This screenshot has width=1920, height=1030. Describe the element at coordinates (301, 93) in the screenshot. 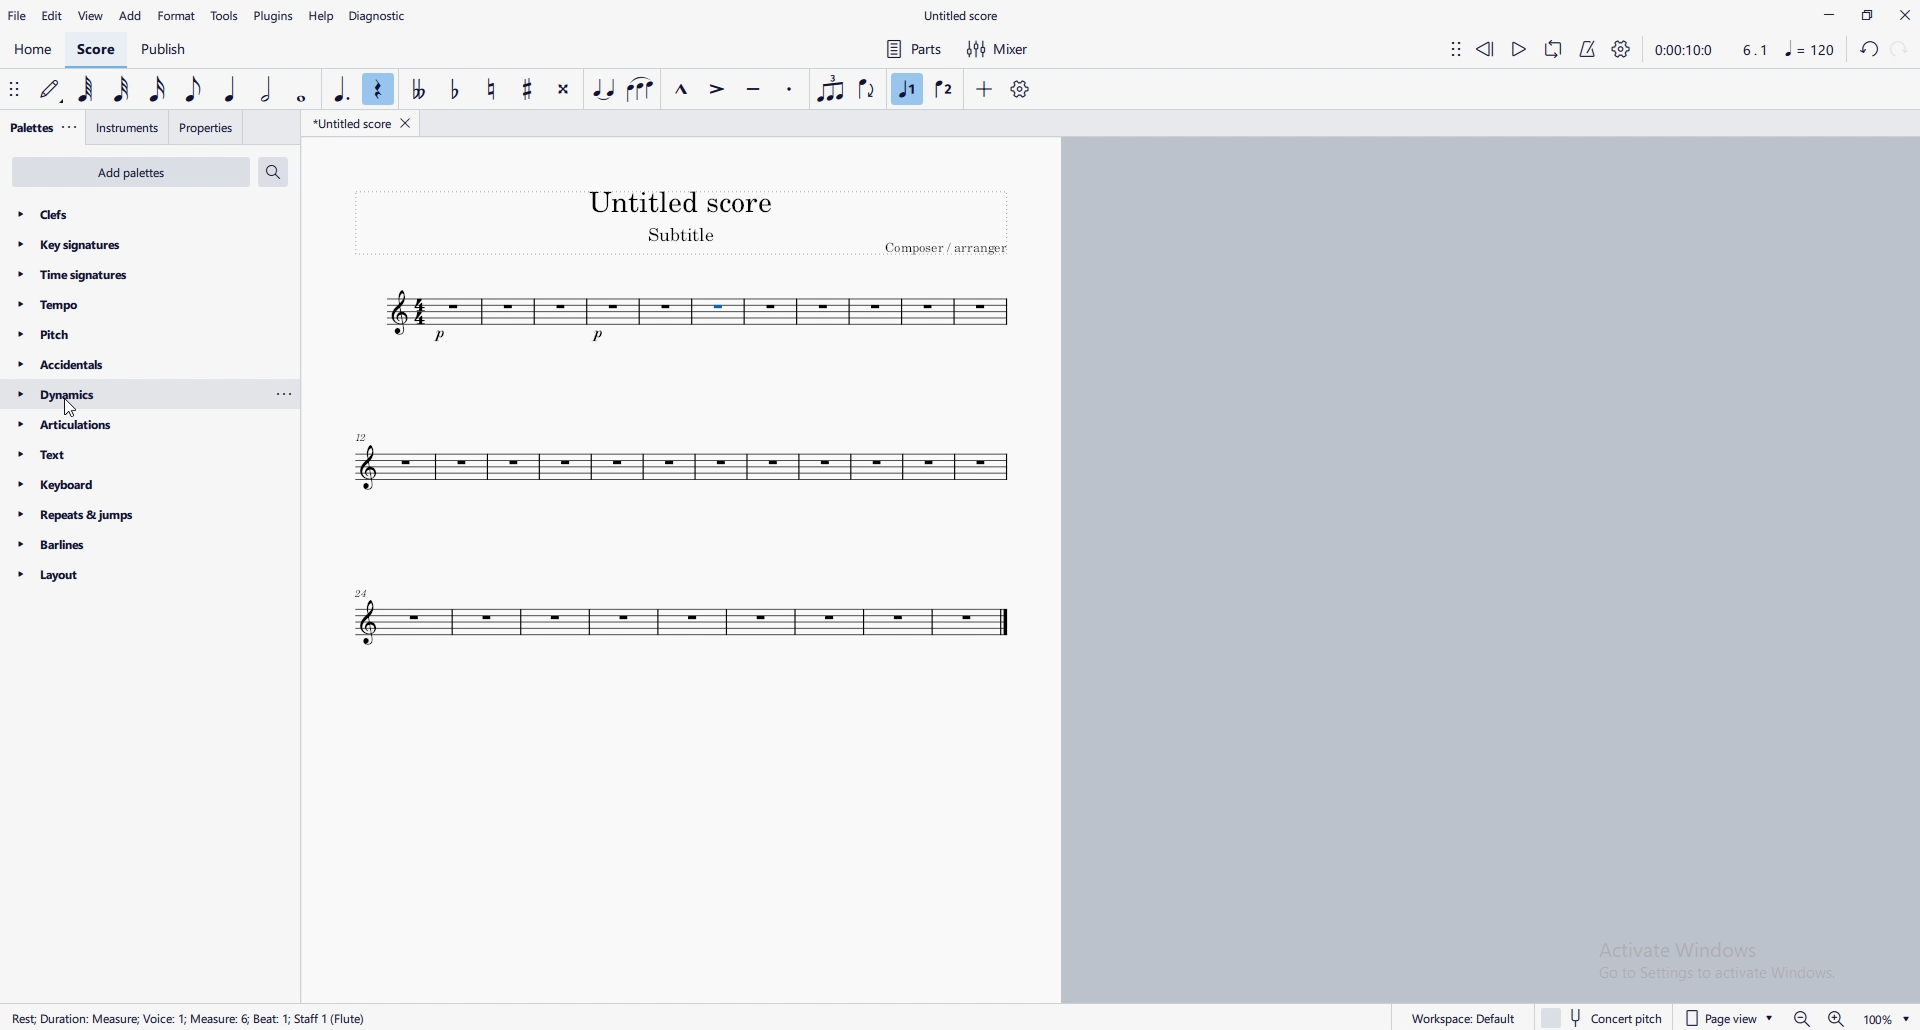

I see `whole dot` at that location.